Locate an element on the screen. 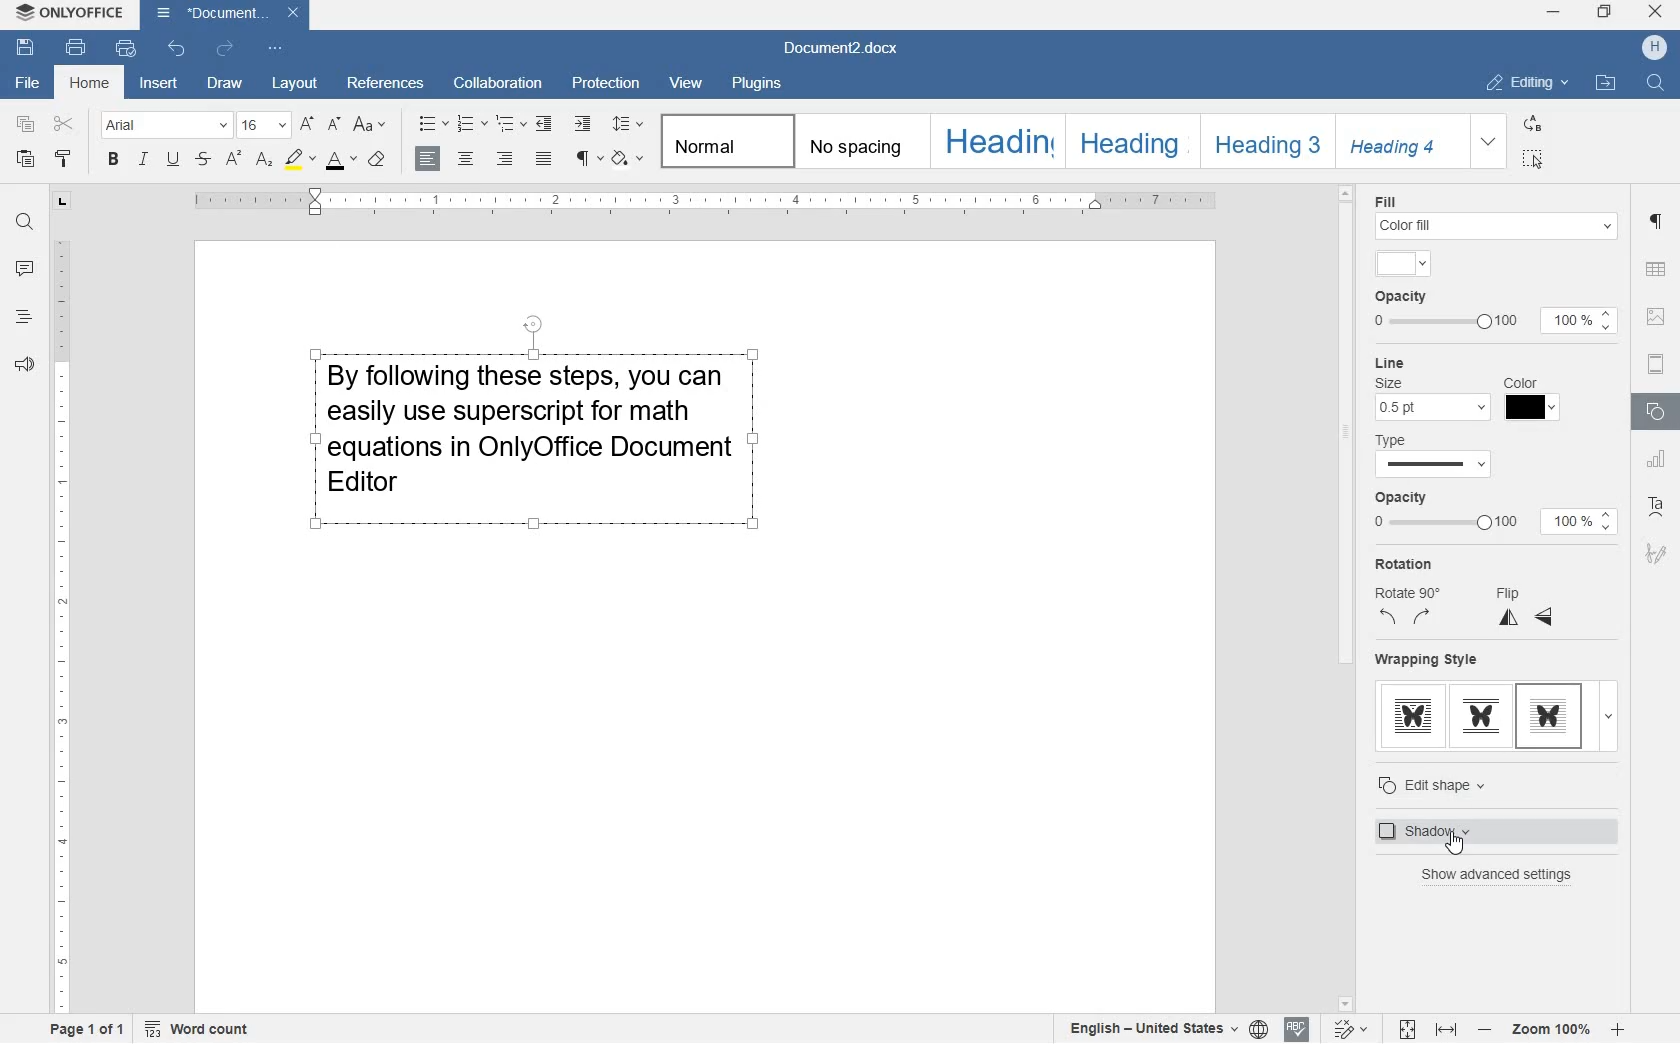 The image size is (1680, 1044). expand is located at coordinates (1609, 717).